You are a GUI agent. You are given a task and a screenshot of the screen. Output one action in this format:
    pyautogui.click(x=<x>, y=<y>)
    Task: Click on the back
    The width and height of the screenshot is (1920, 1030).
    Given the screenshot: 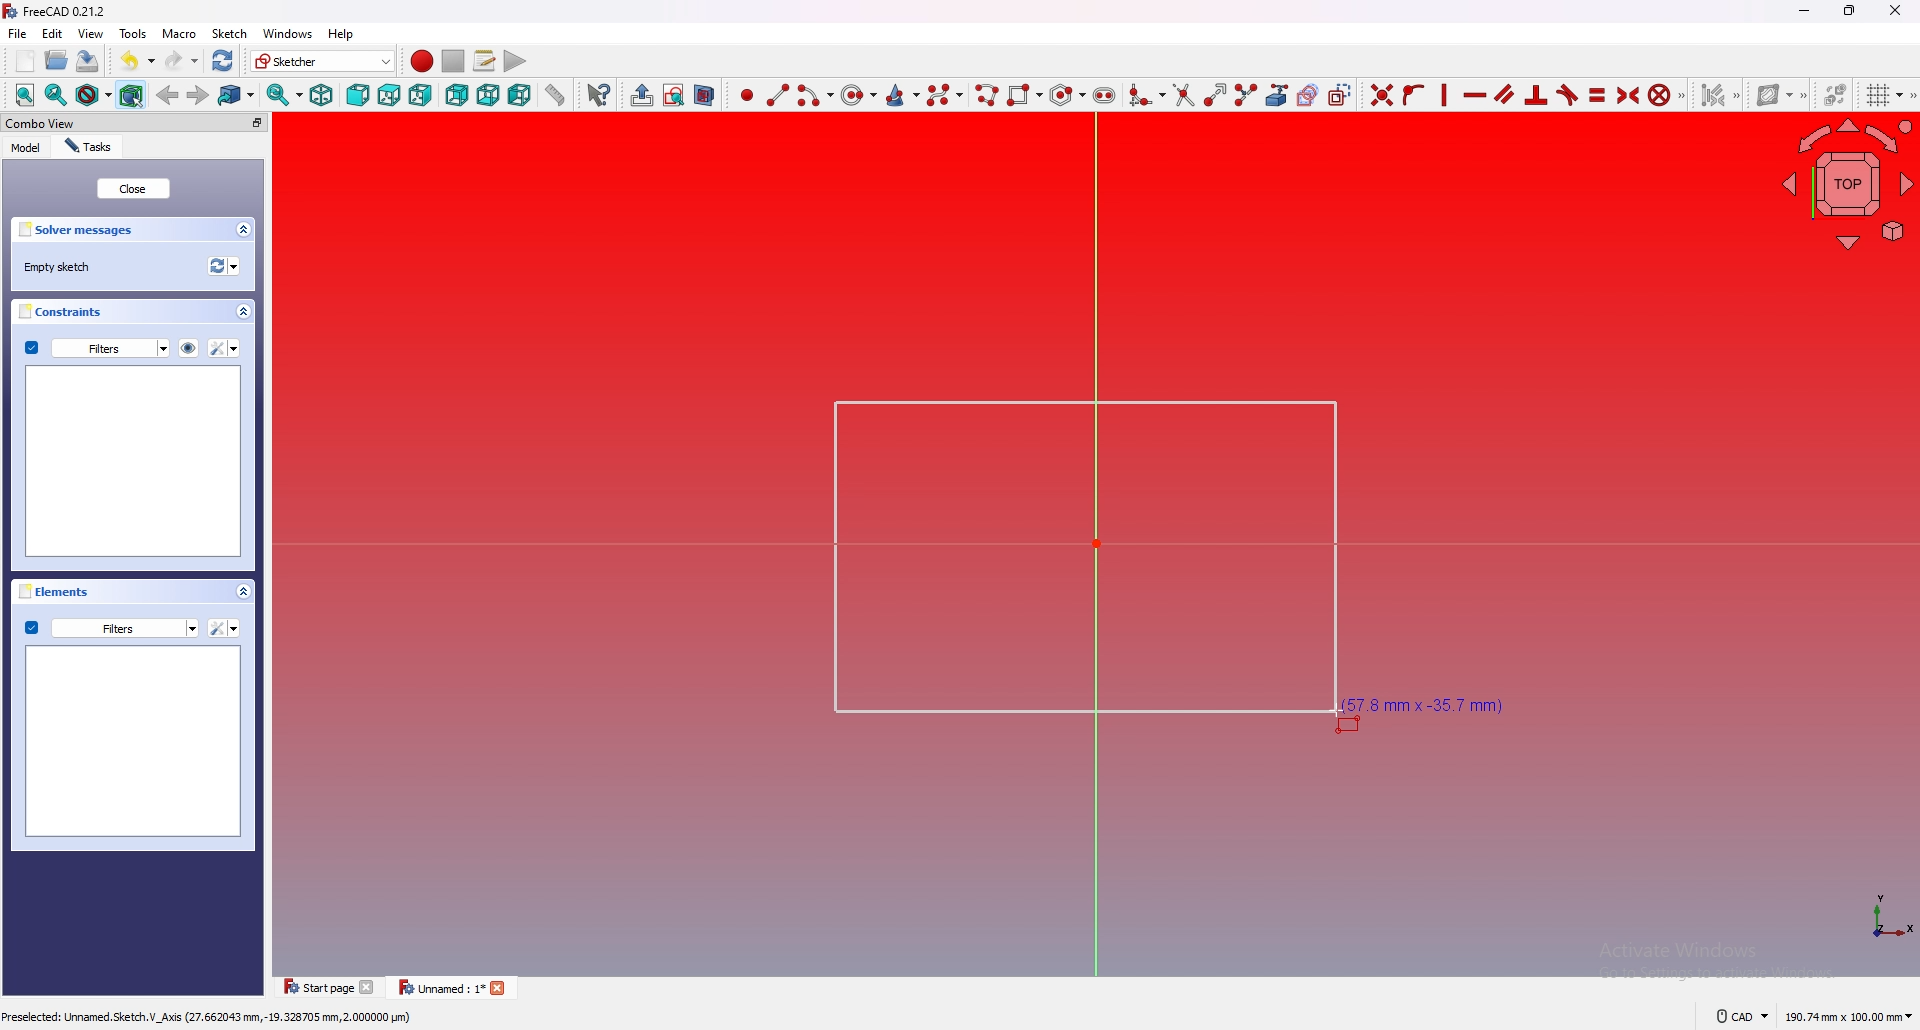 What is the action you would take?
    pyautogui.click(x=168, y=94)
    